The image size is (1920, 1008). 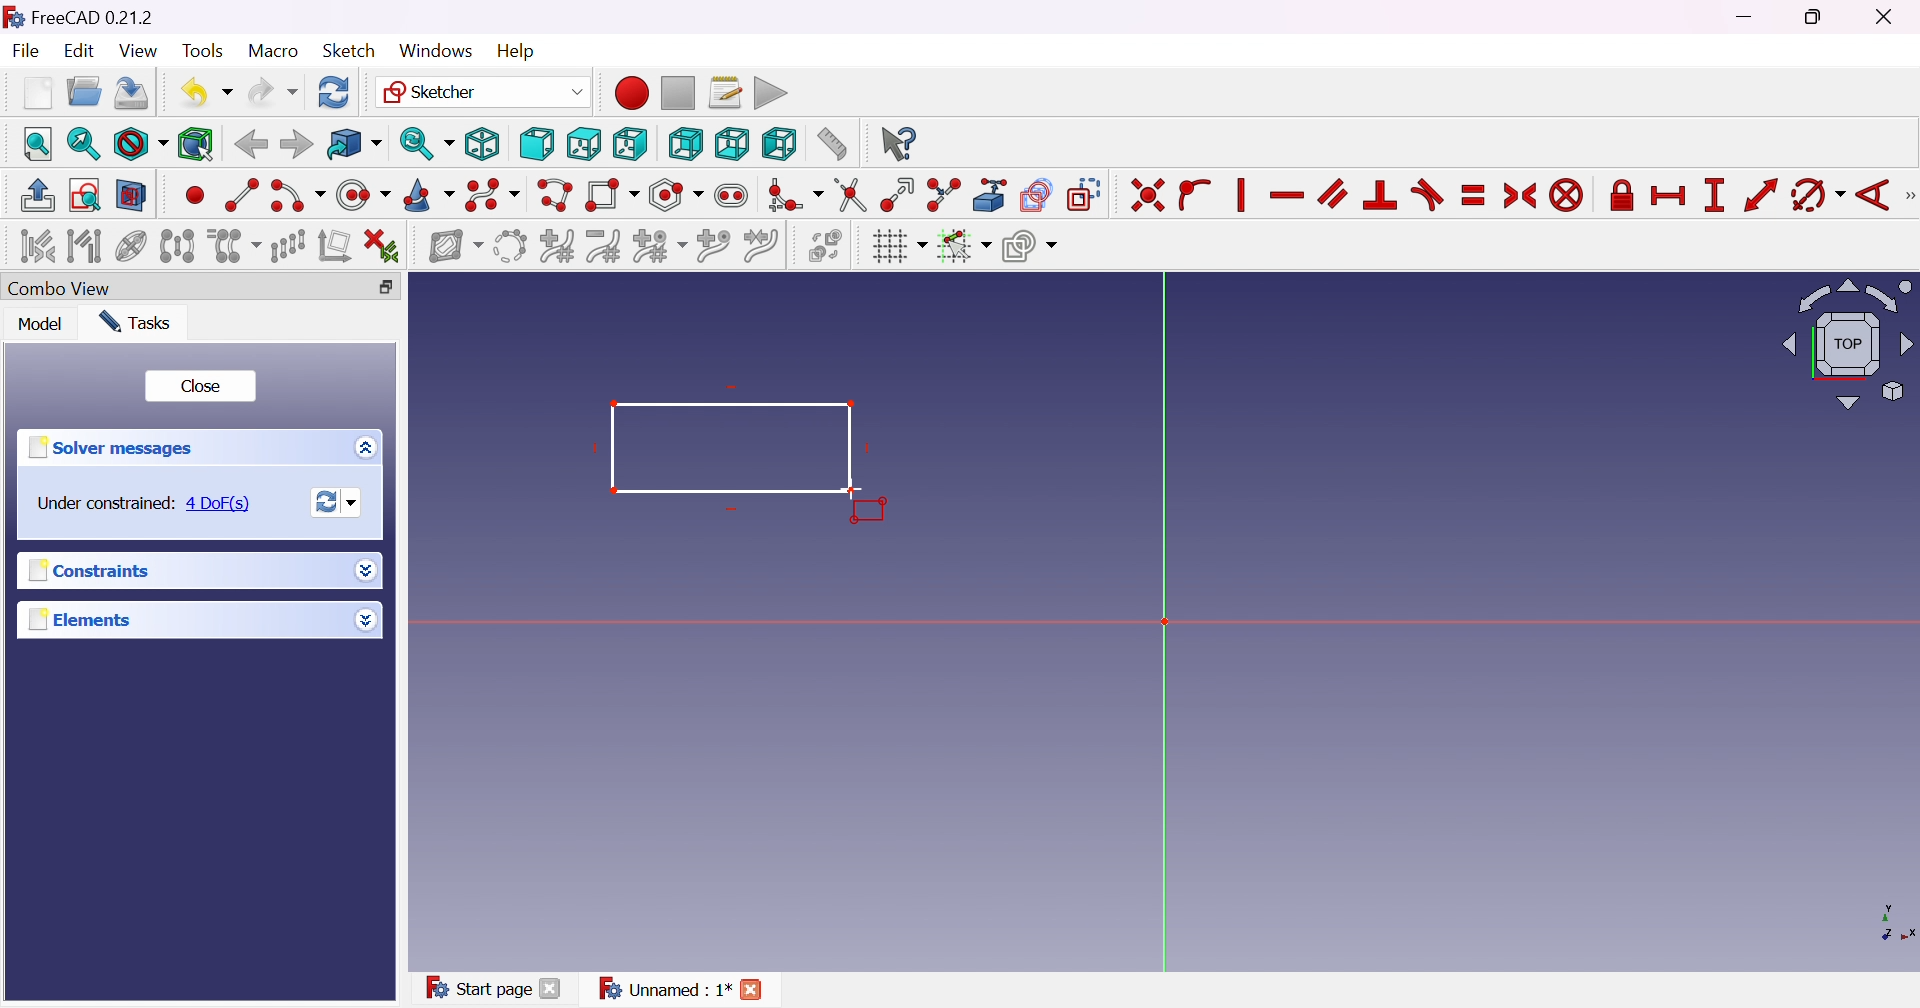 I want to click on Sketcher, so click(x=483, y=91).